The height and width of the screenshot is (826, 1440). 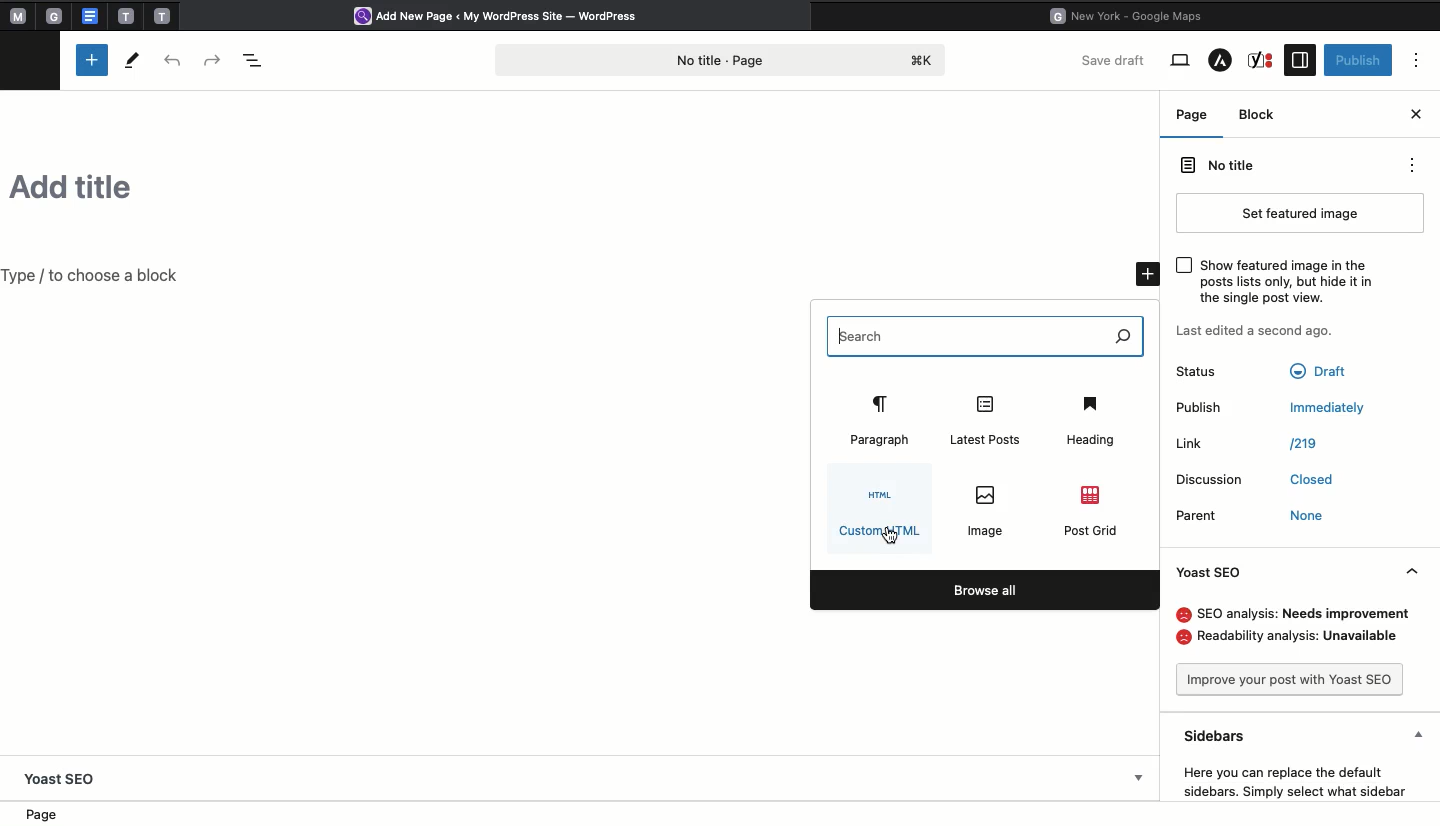 What do you see at coordinates (1116, 59) in the screenshot?
I see `Save draft` at bounding box center [1116, 59].